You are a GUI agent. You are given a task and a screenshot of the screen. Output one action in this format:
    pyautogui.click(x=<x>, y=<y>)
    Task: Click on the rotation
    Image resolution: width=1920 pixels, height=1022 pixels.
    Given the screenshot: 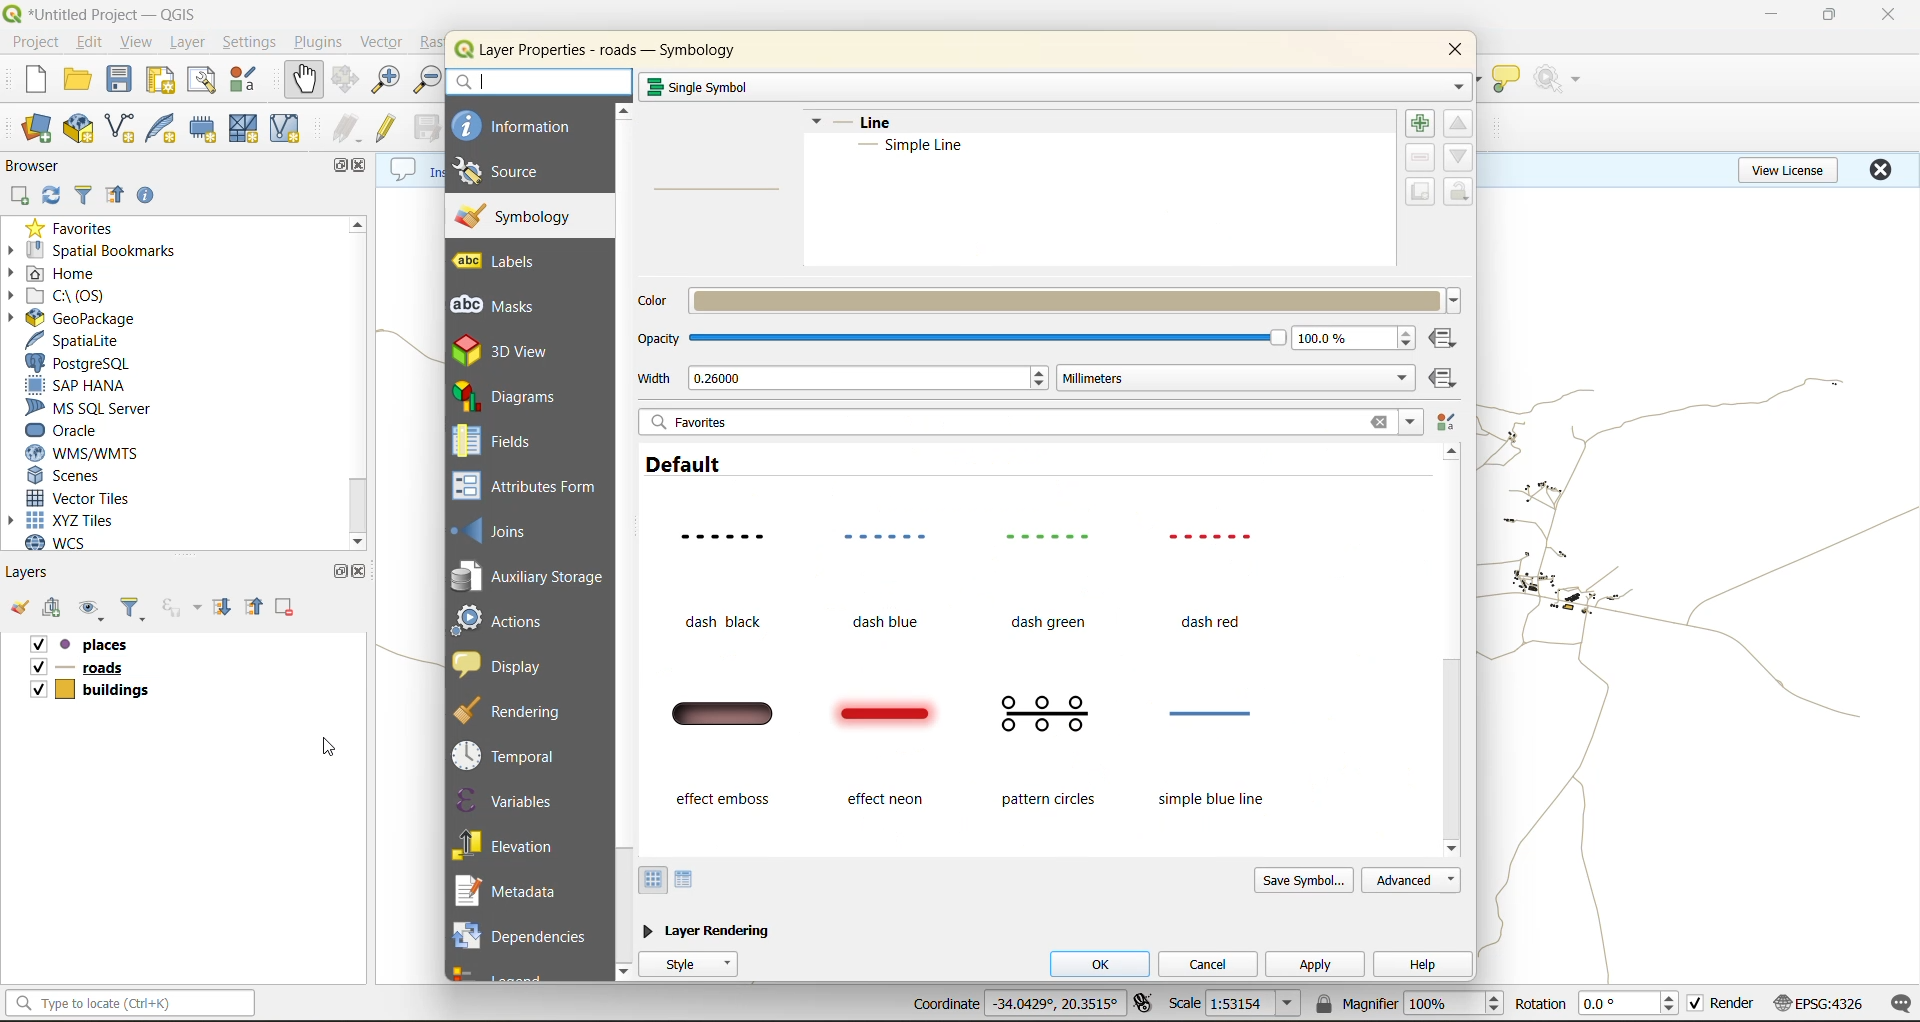 What is the action you would take?
    pyautogui.click(x=1600, y=1006)
    